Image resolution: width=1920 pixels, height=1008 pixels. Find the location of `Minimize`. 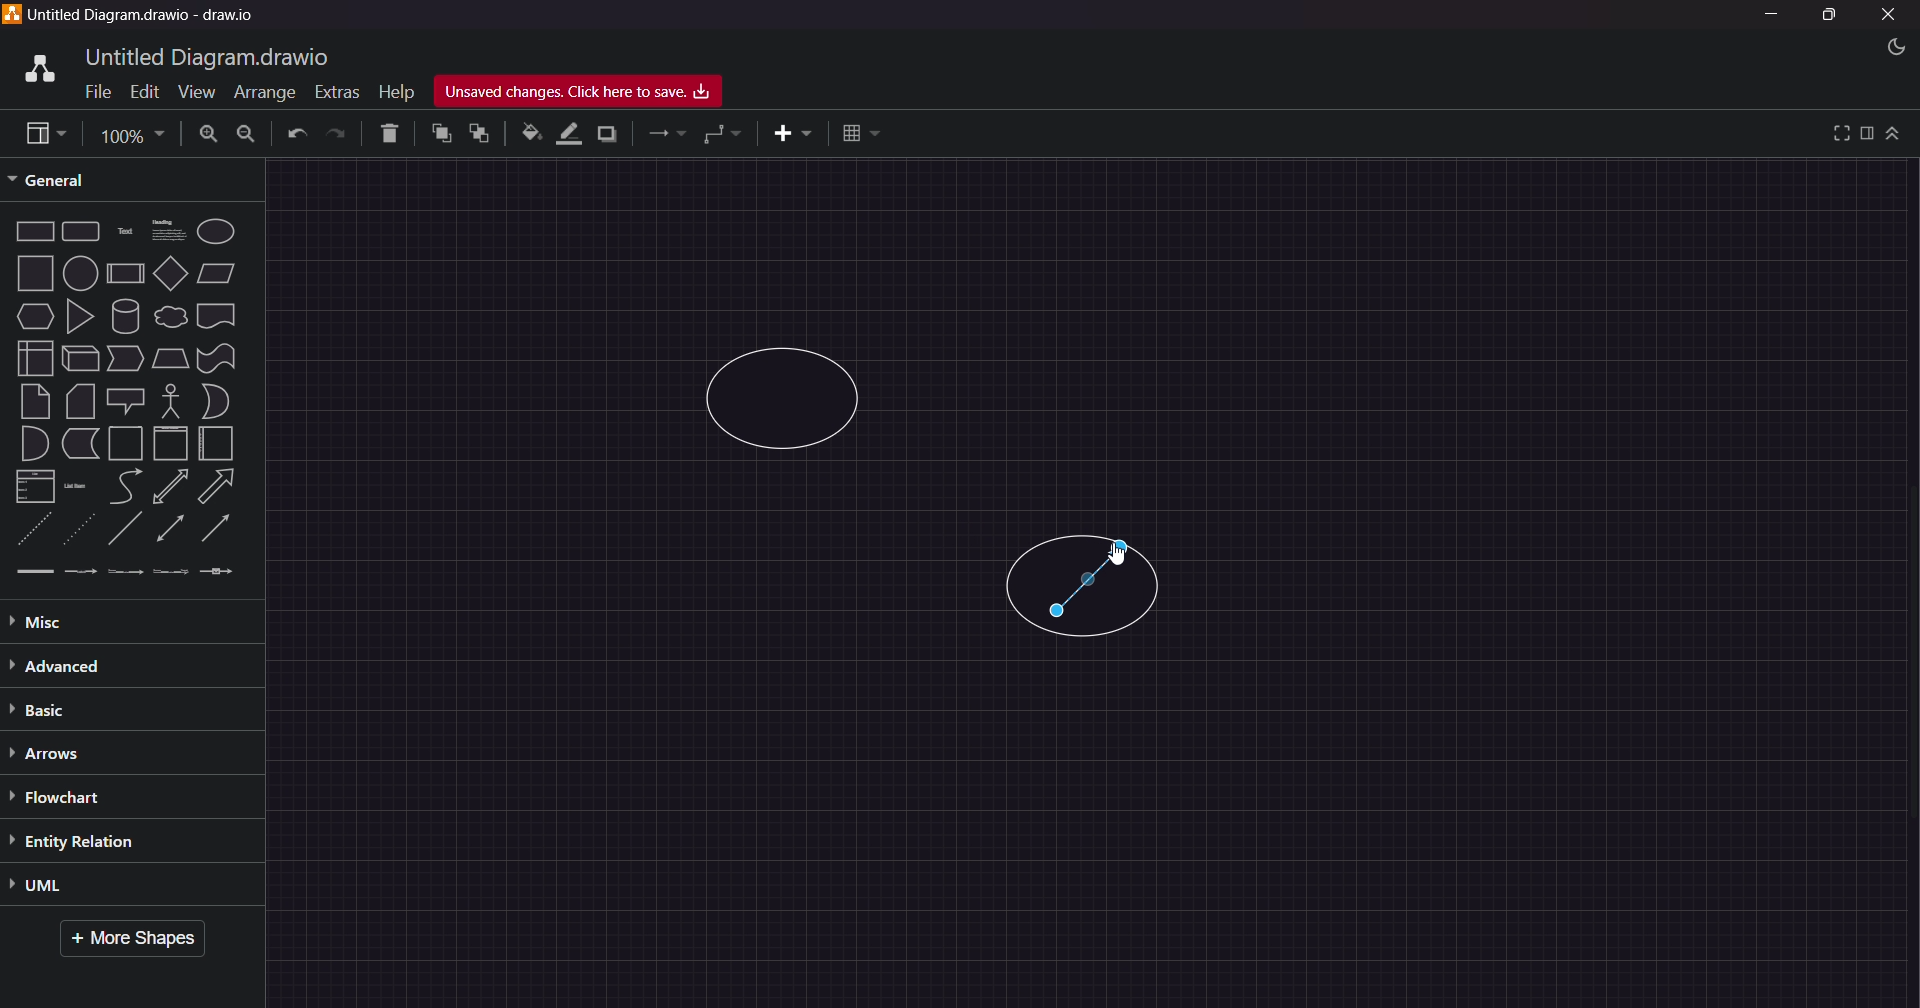

Minimize is located at coordinates (1777, 16).